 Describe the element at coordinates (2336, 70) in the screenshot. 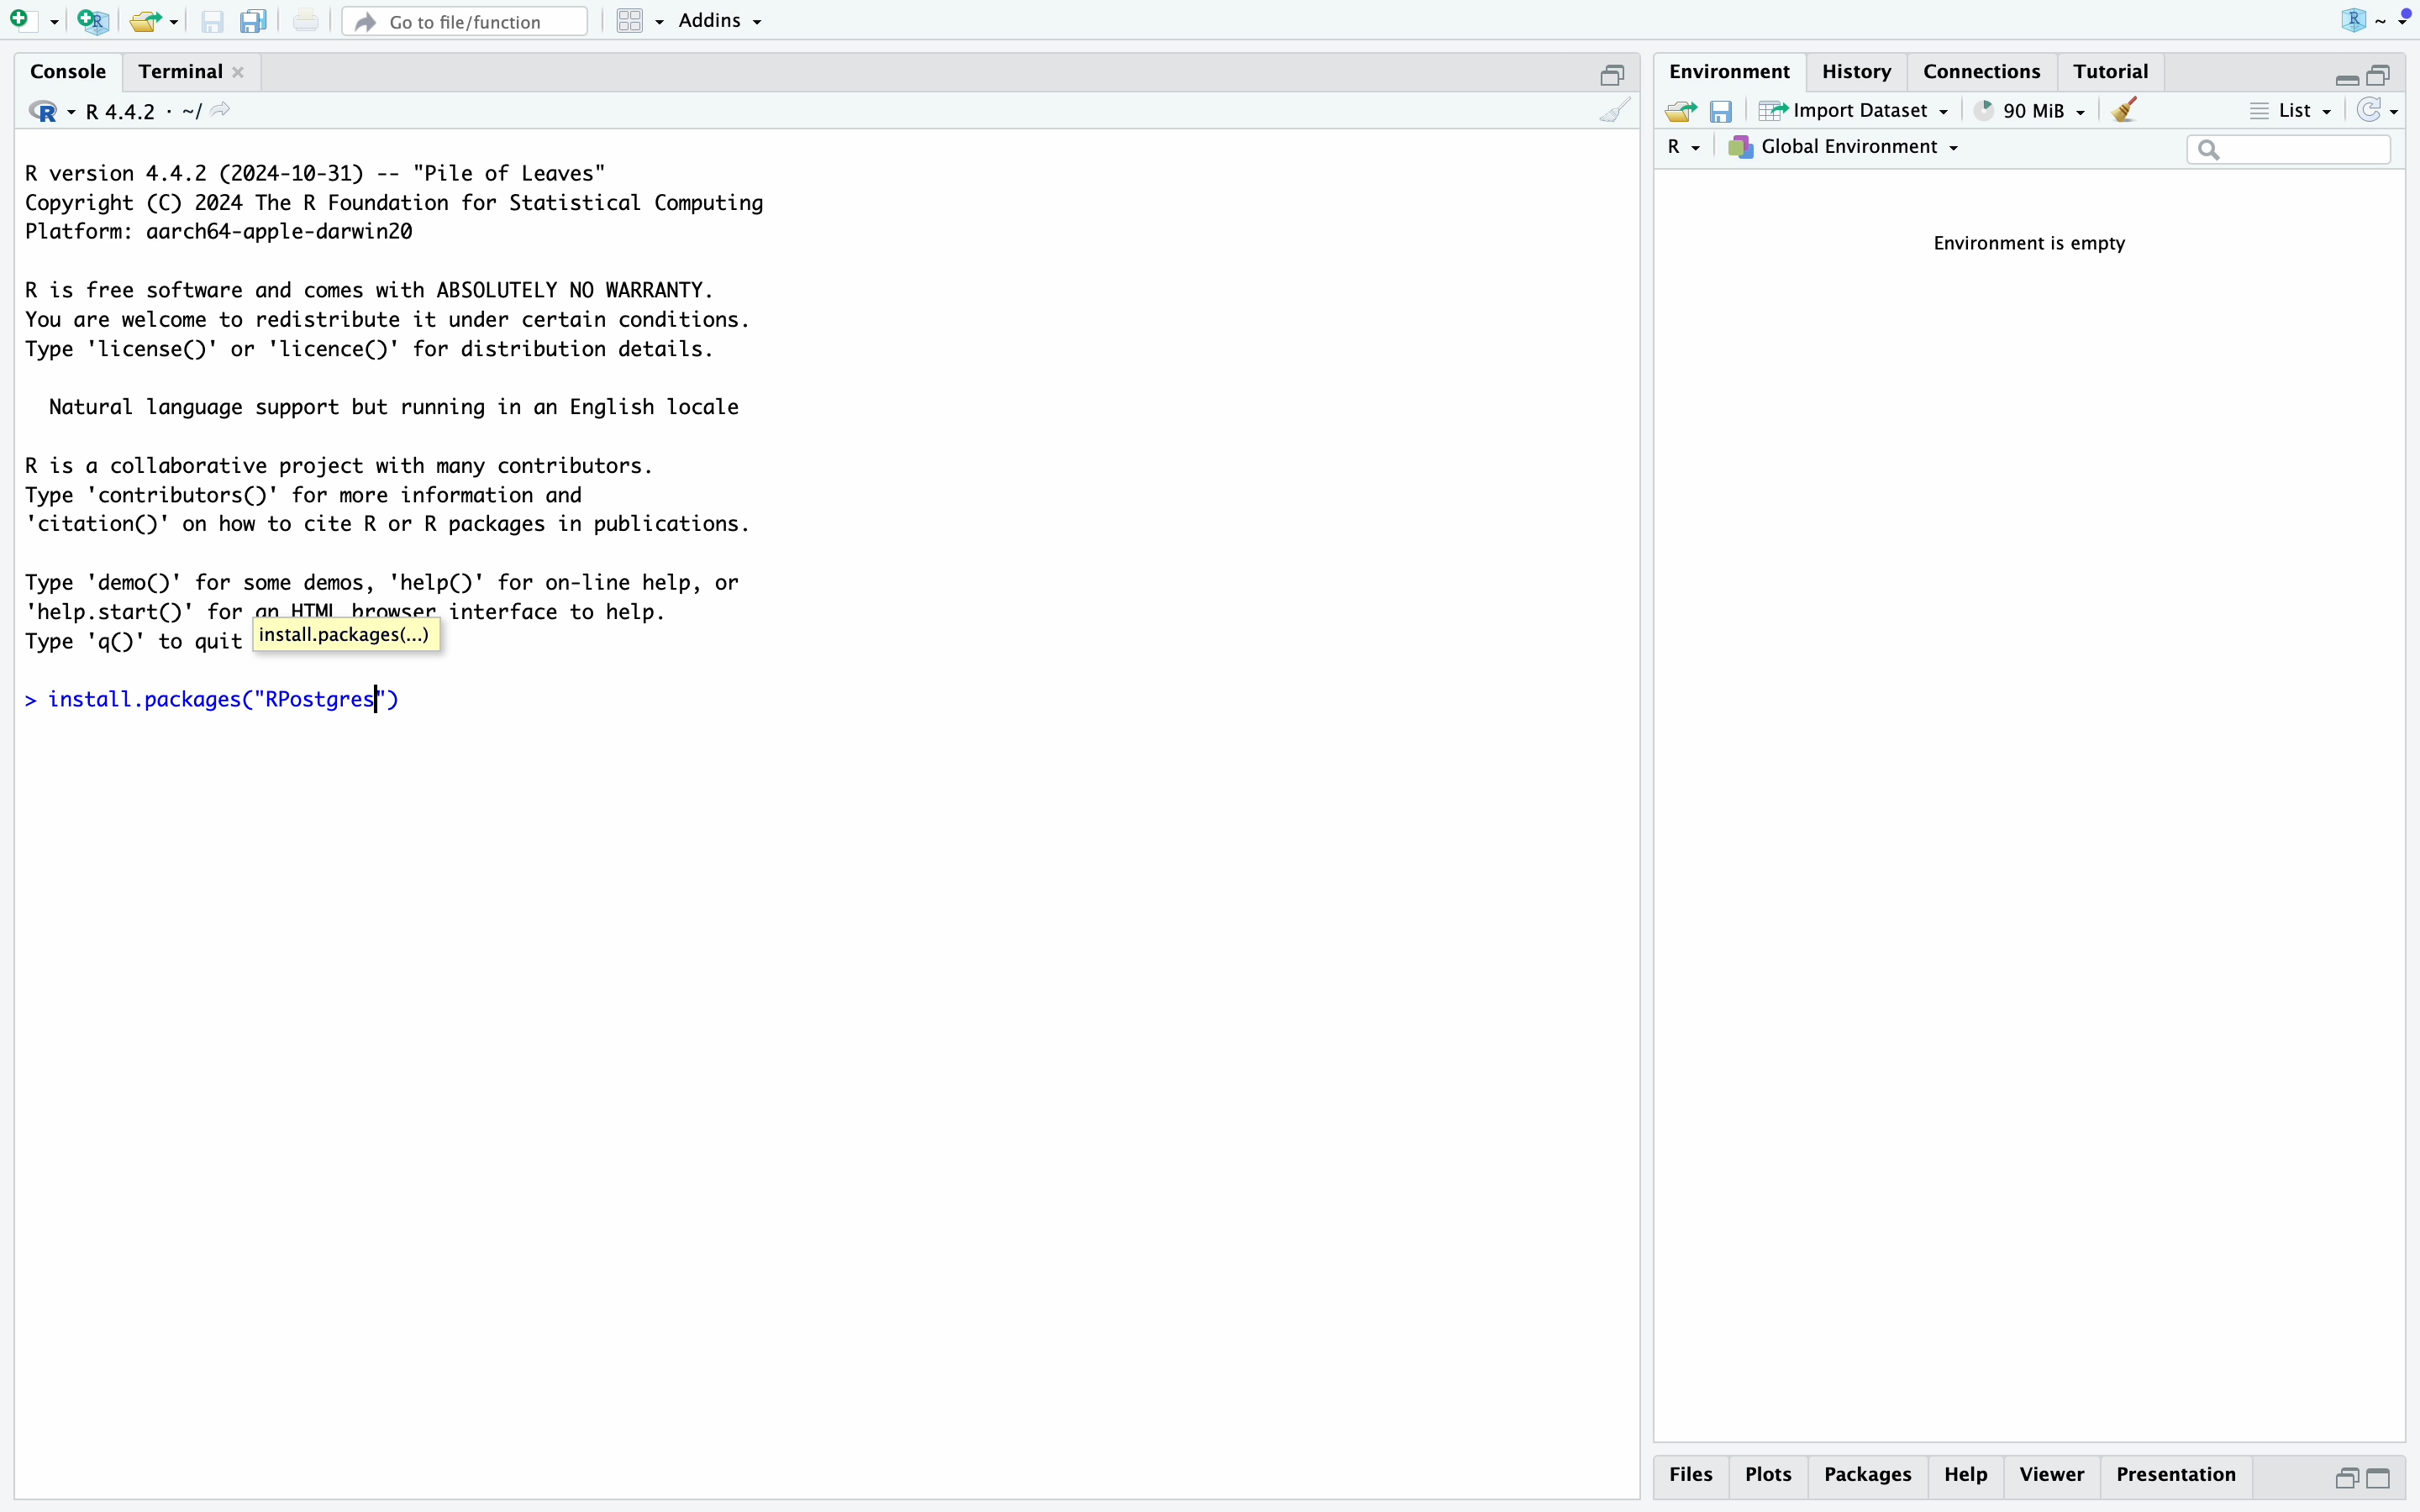

I see `minimize` at that location.